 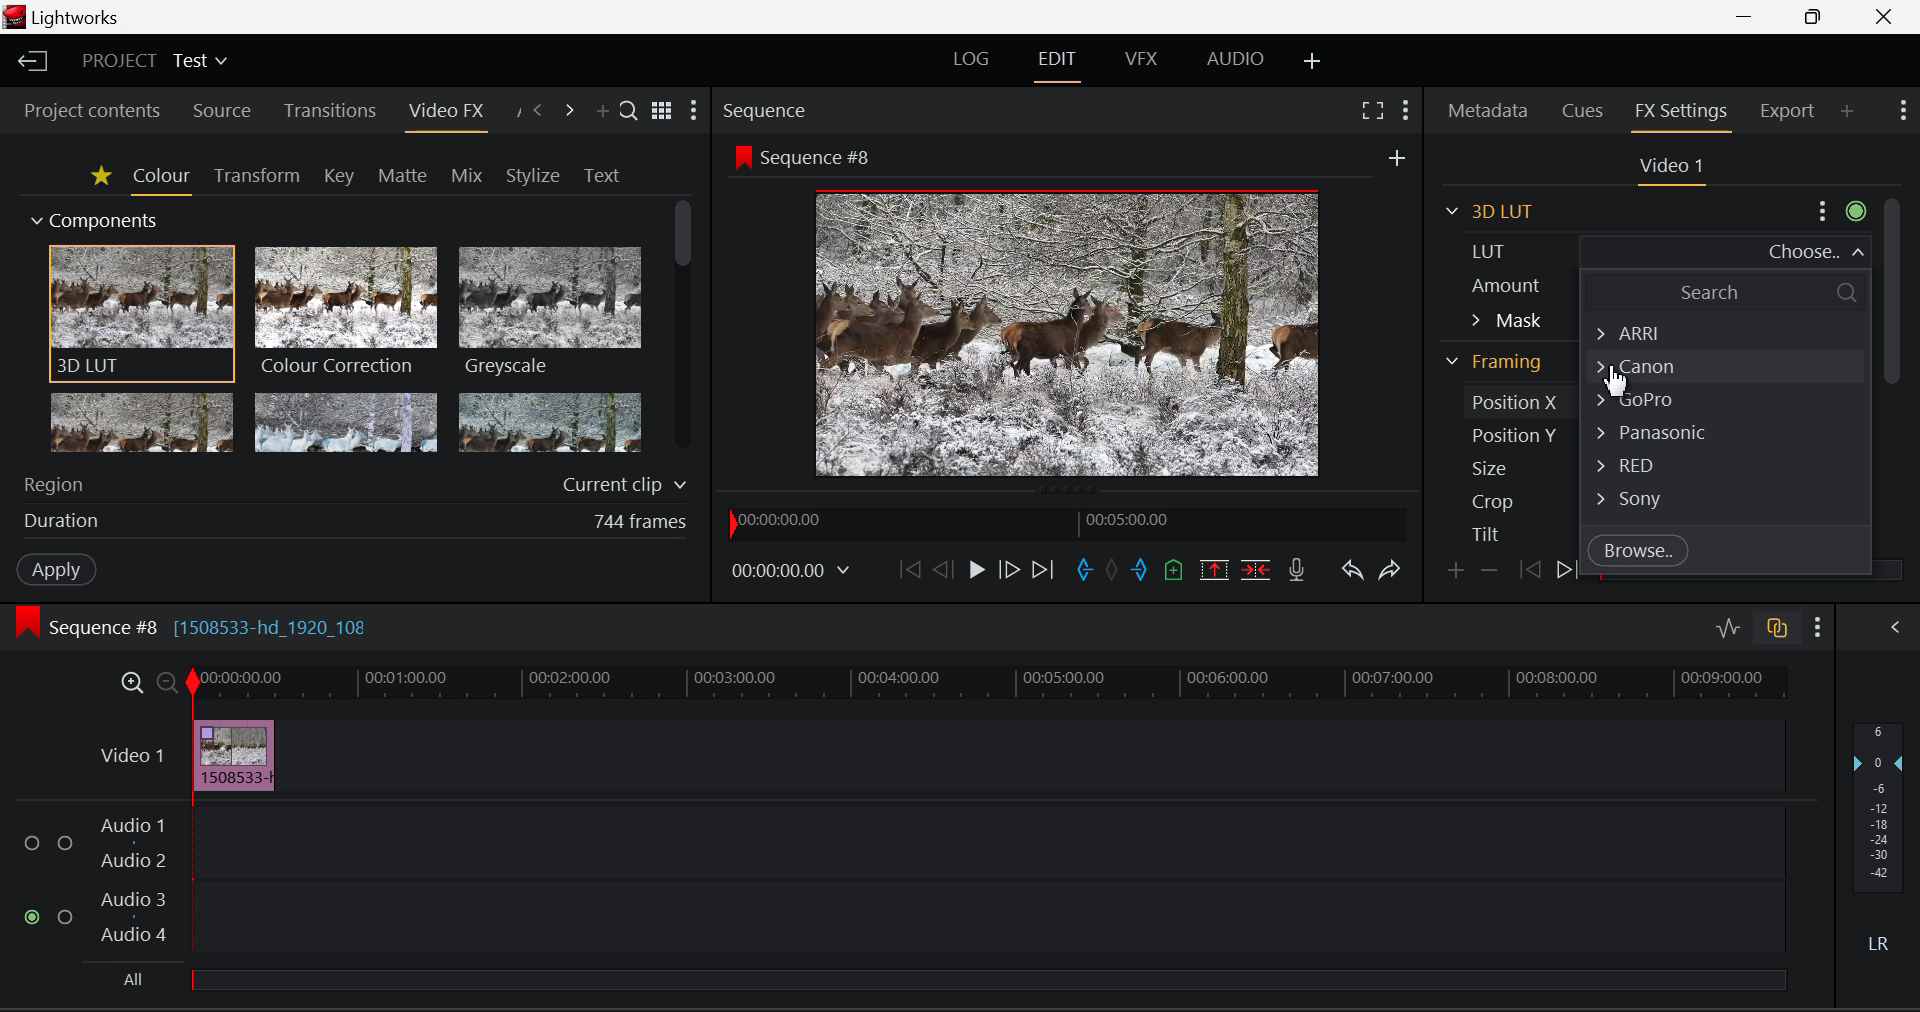 I want to click on LUT, so click(x=1674, y=251).